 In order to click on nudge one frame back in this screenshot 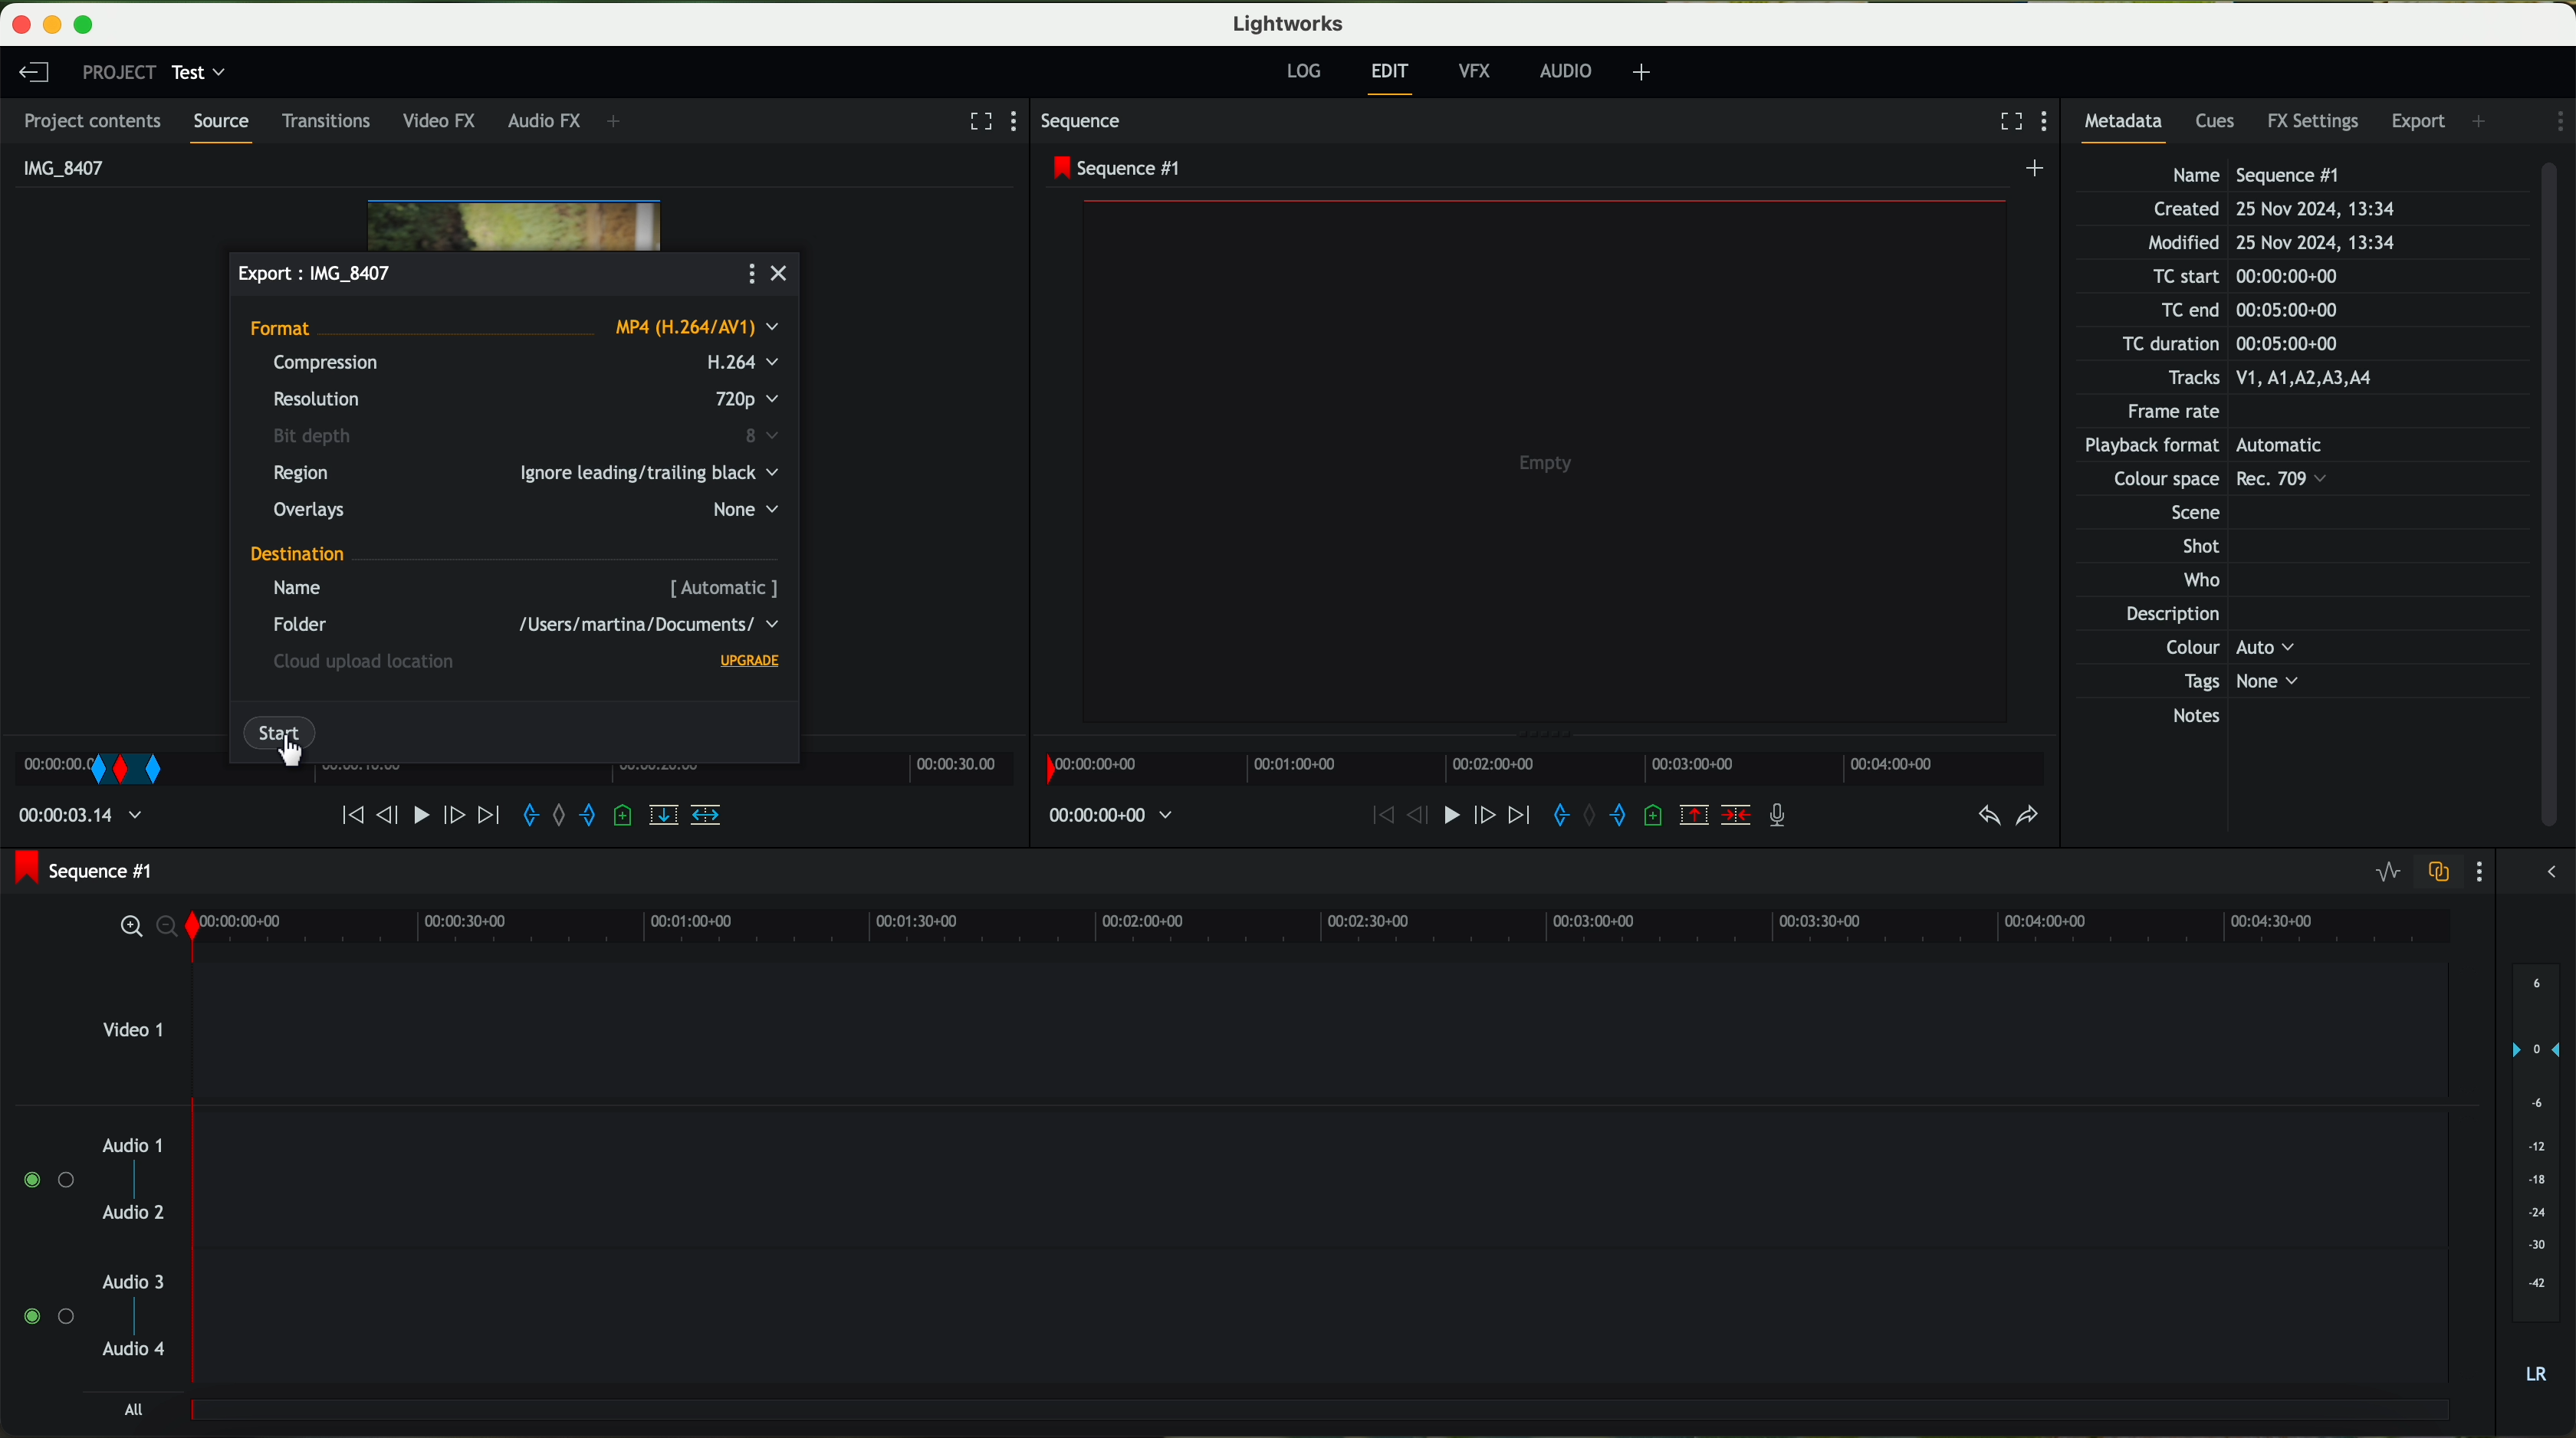, I will do `click(391, 813)`.